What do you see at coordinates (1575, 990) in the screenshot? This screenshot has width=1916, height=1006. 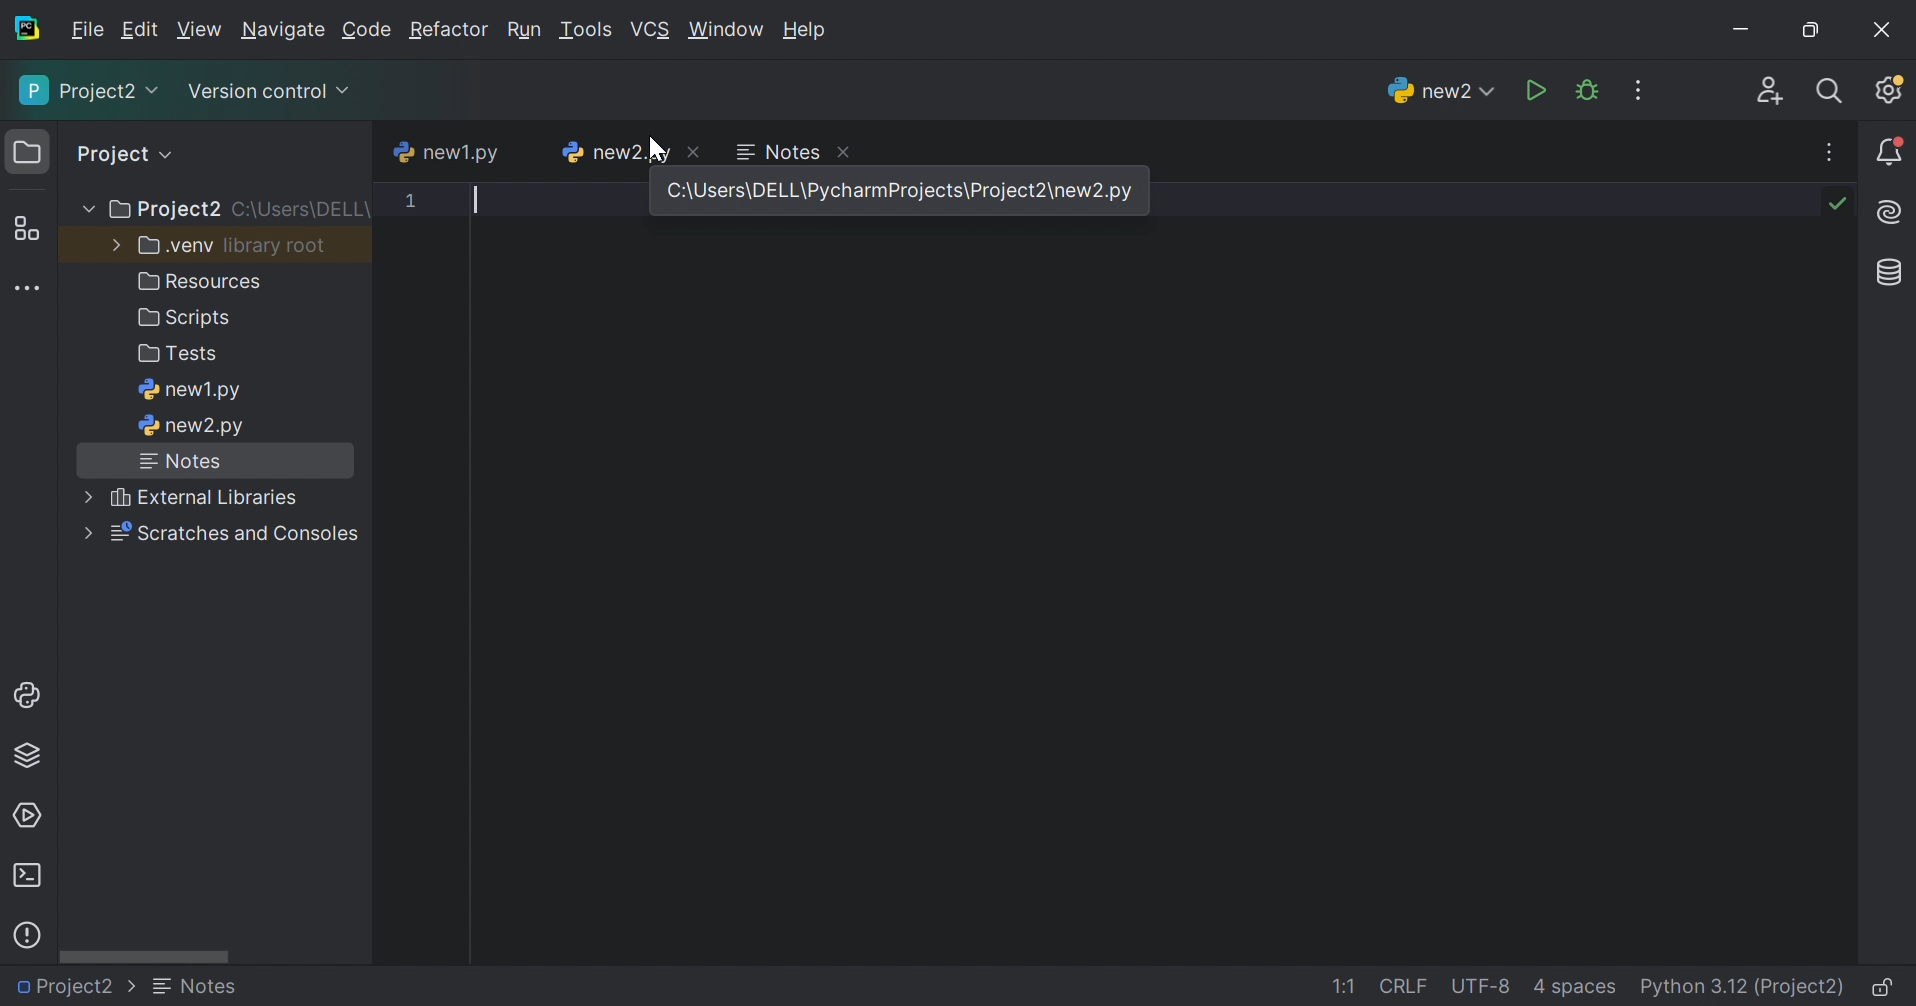 I see `4 spaces` at bounding box center [1575, 990].